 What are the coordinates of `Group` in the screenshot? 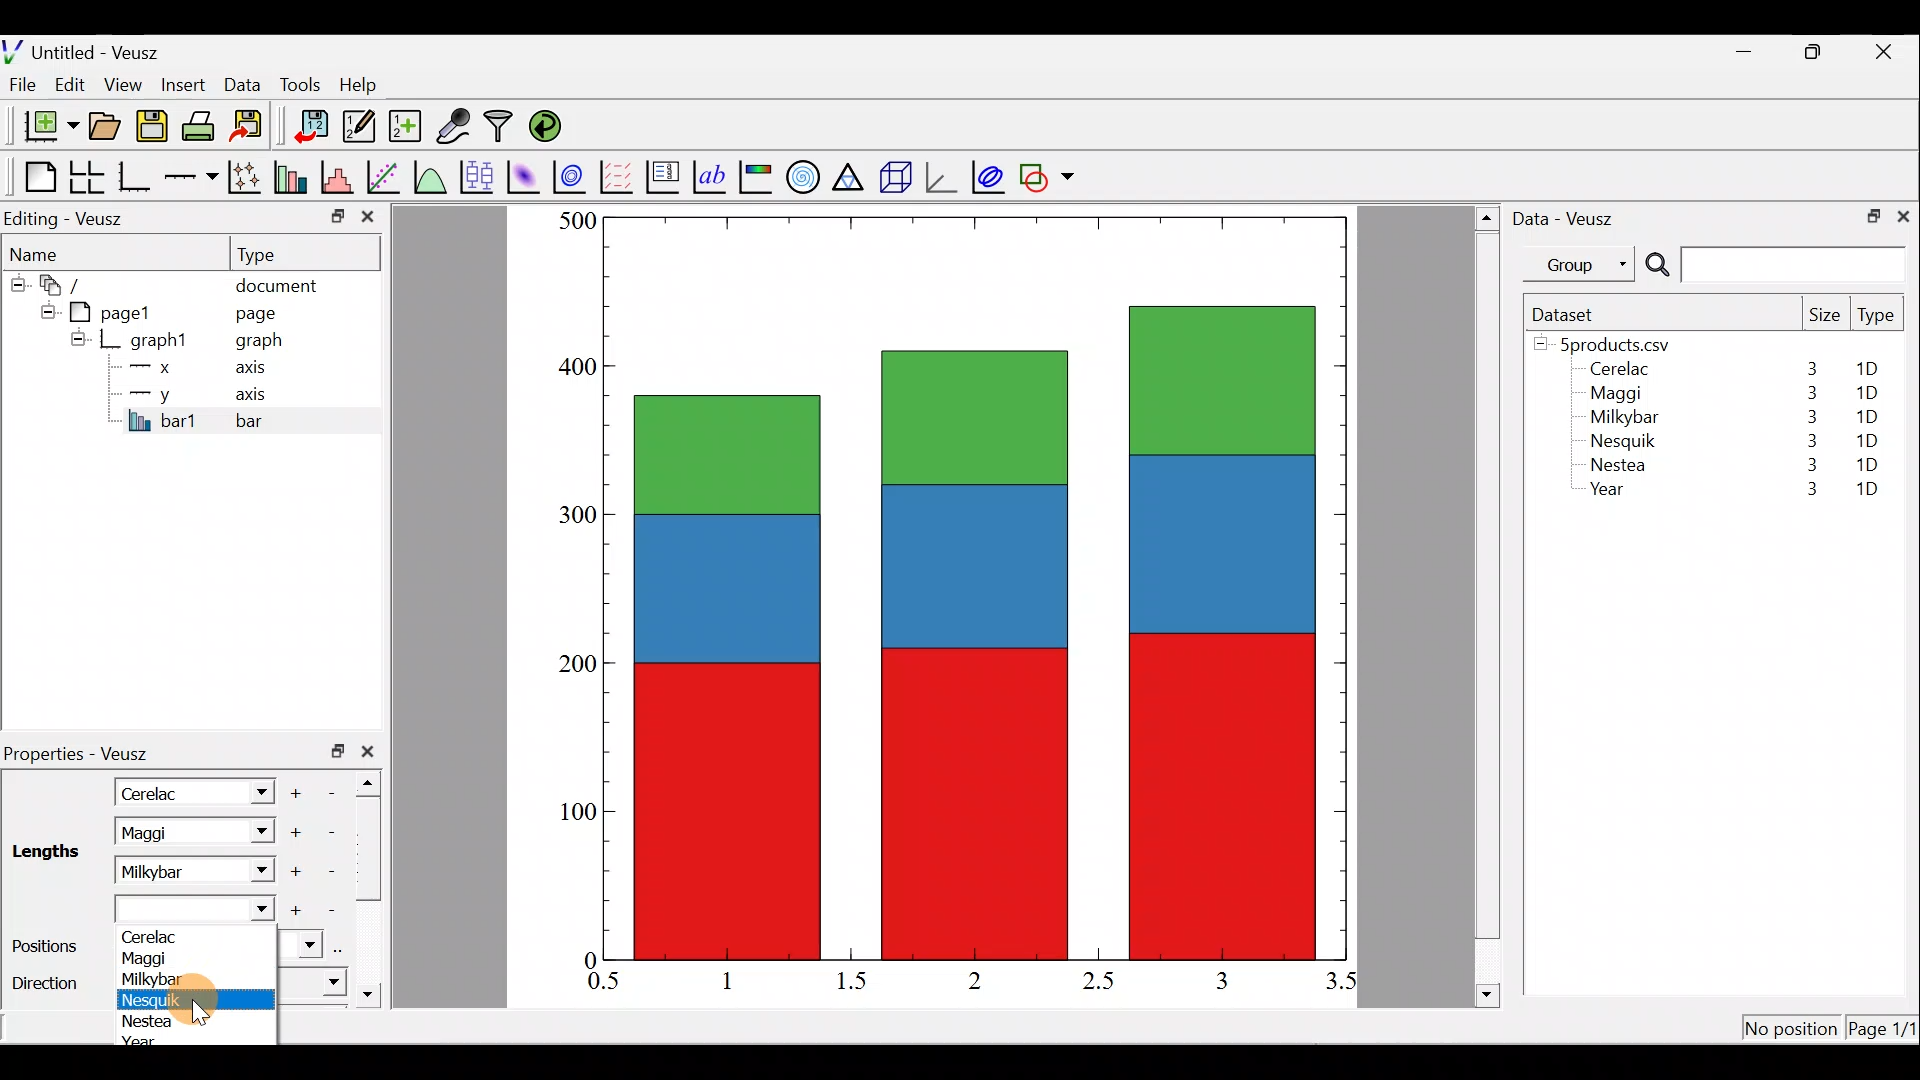 It's located at (1583, 263).